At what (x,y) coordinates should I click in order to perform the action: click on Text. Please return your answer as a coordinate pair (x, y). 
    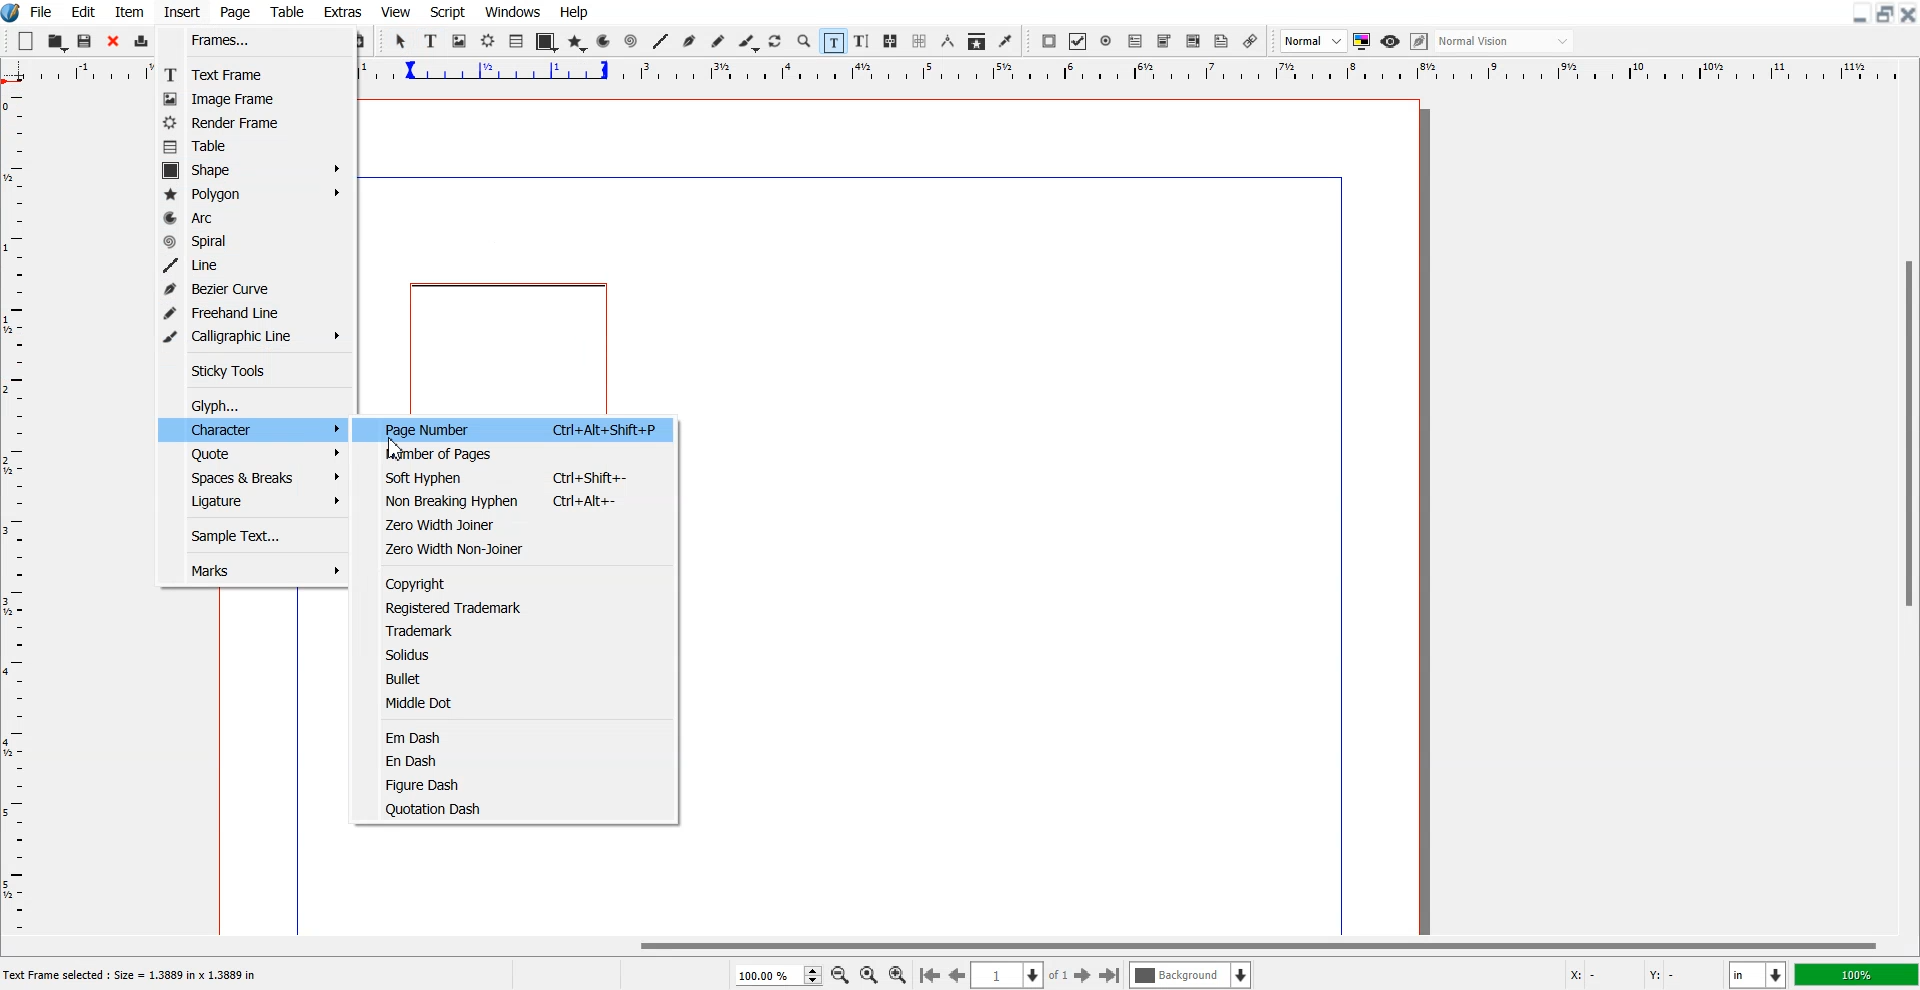
    Looking at the image, I should click on (137, 976).